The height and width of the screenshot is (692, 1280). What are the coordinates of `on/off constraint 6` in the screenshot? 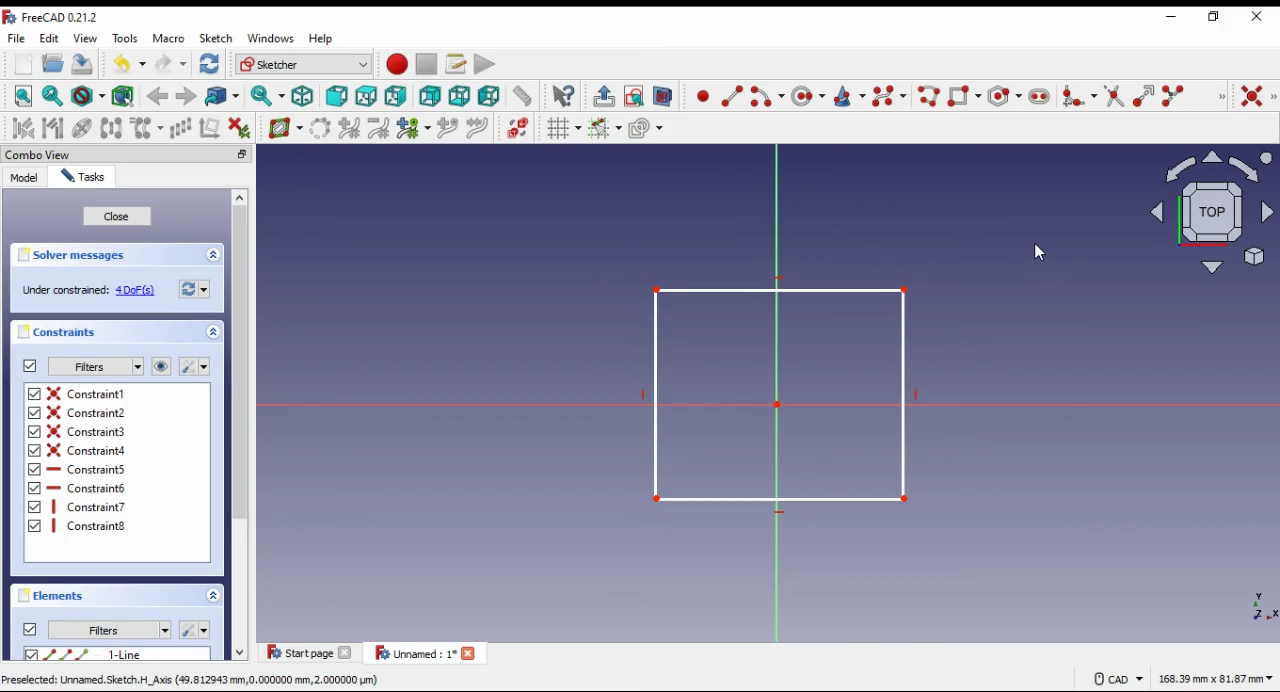 It's located at (88, 487).